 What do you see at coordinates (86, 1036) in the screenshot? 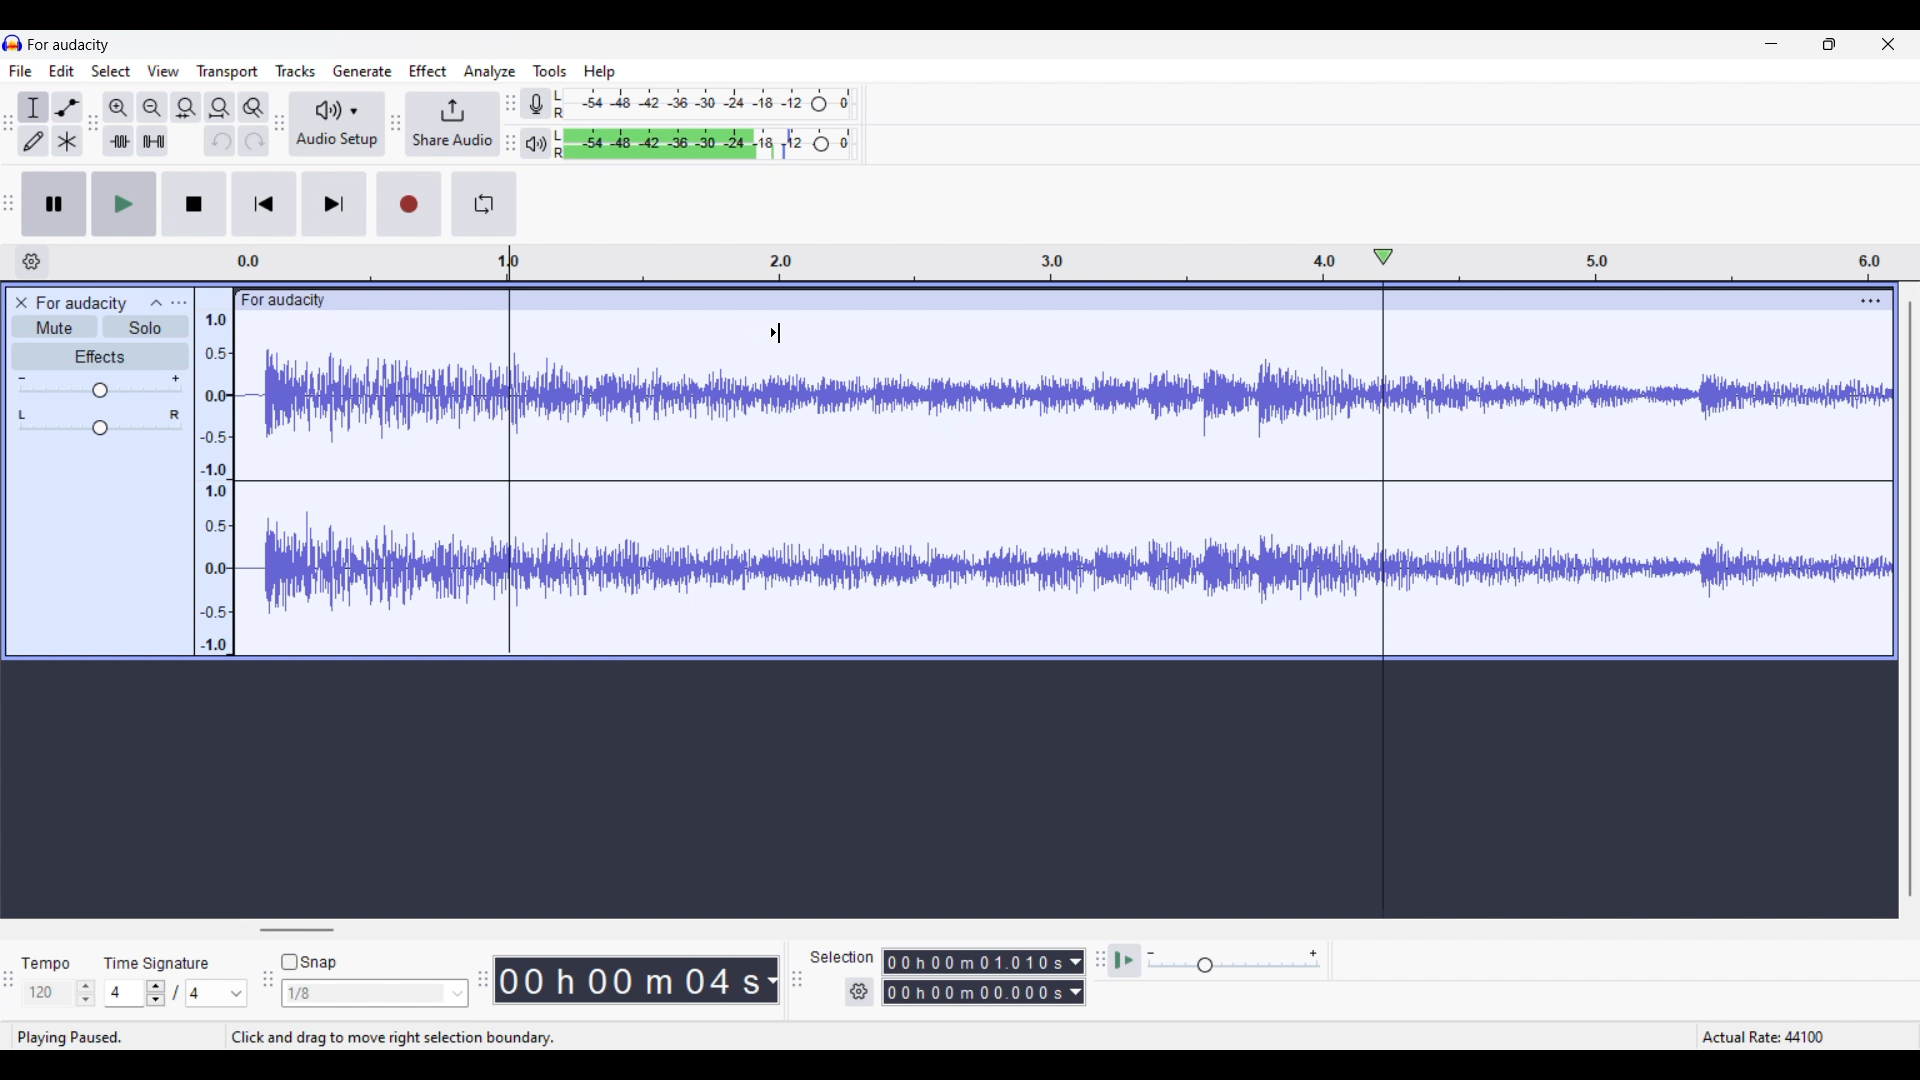
I see `playing paused` at bounding box center [86, 1036].